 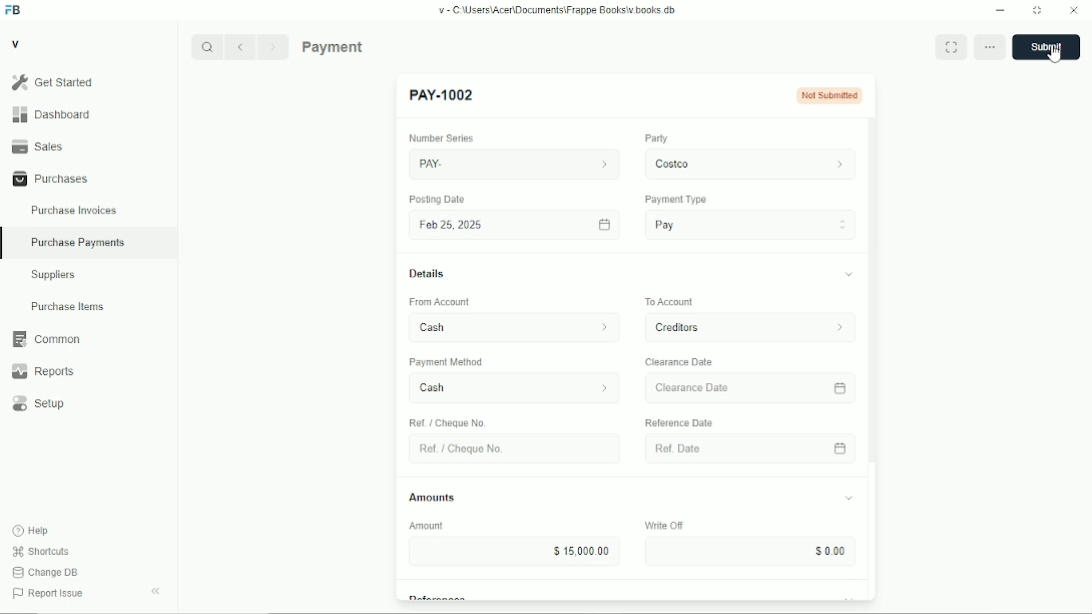 What do you see at coordinates (676, 199) in the screenshot?
I see `Payment Type` at bounding box center [676, 199].